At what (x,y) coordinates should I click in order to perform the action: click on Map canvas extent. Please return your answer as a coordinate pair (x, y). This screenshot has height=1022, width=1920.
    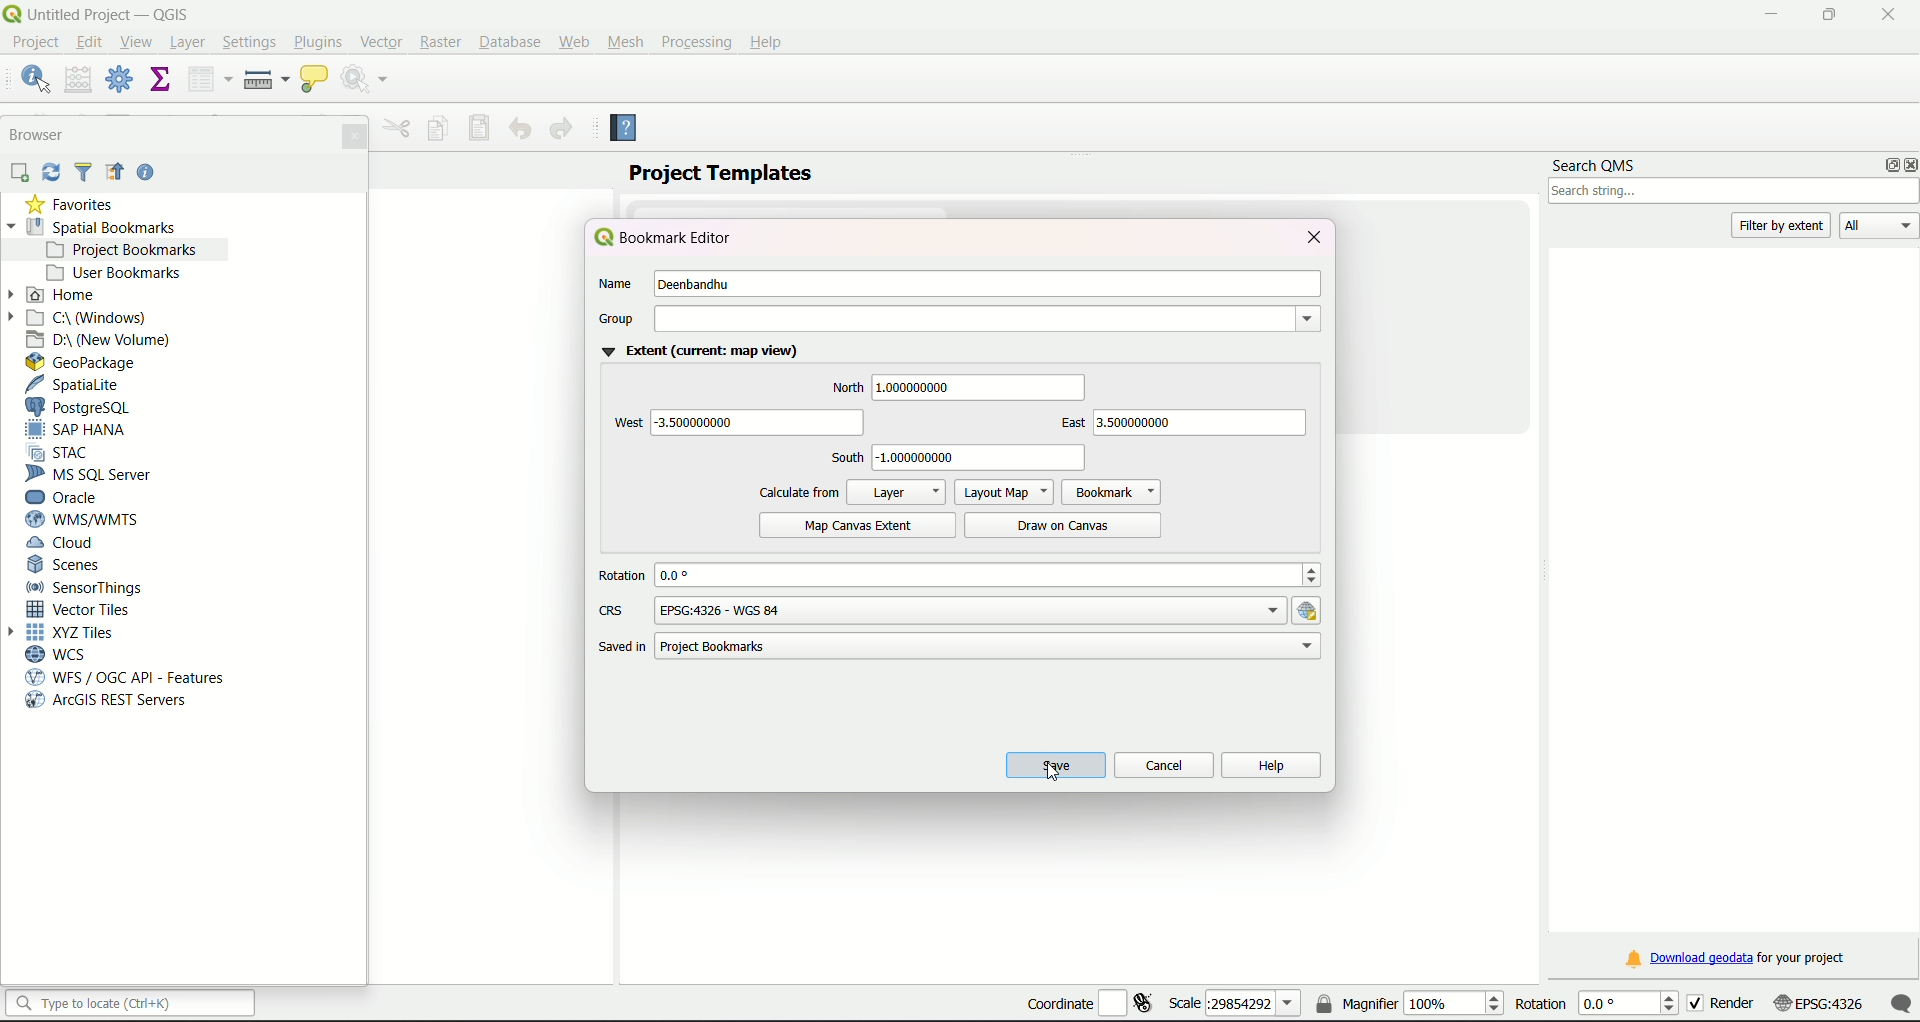
    Looking at the image, I should click on (859, 526).